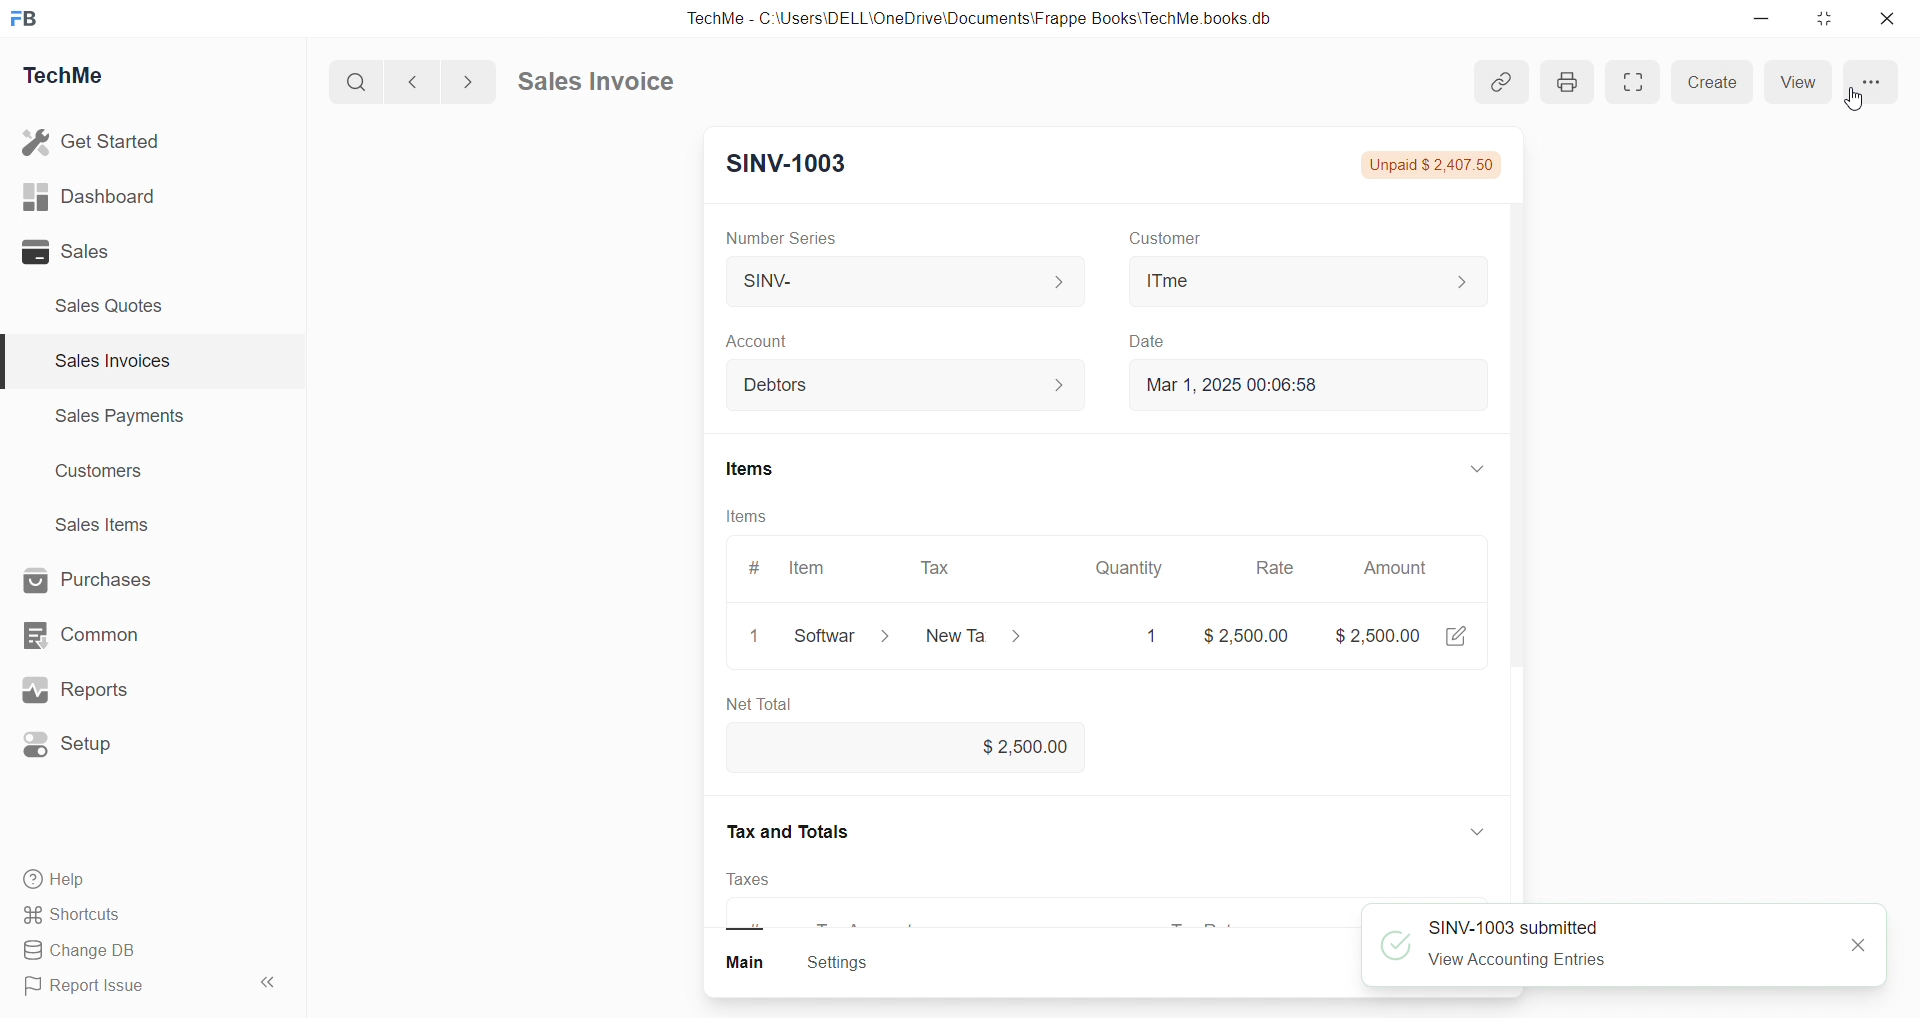 This screenshot has height=1018, width=1920. I want to click on TechMe - C-\Users\DELL\OneDrive\Documents\Frappe Books'TechMe books db, so click(1000, 15).